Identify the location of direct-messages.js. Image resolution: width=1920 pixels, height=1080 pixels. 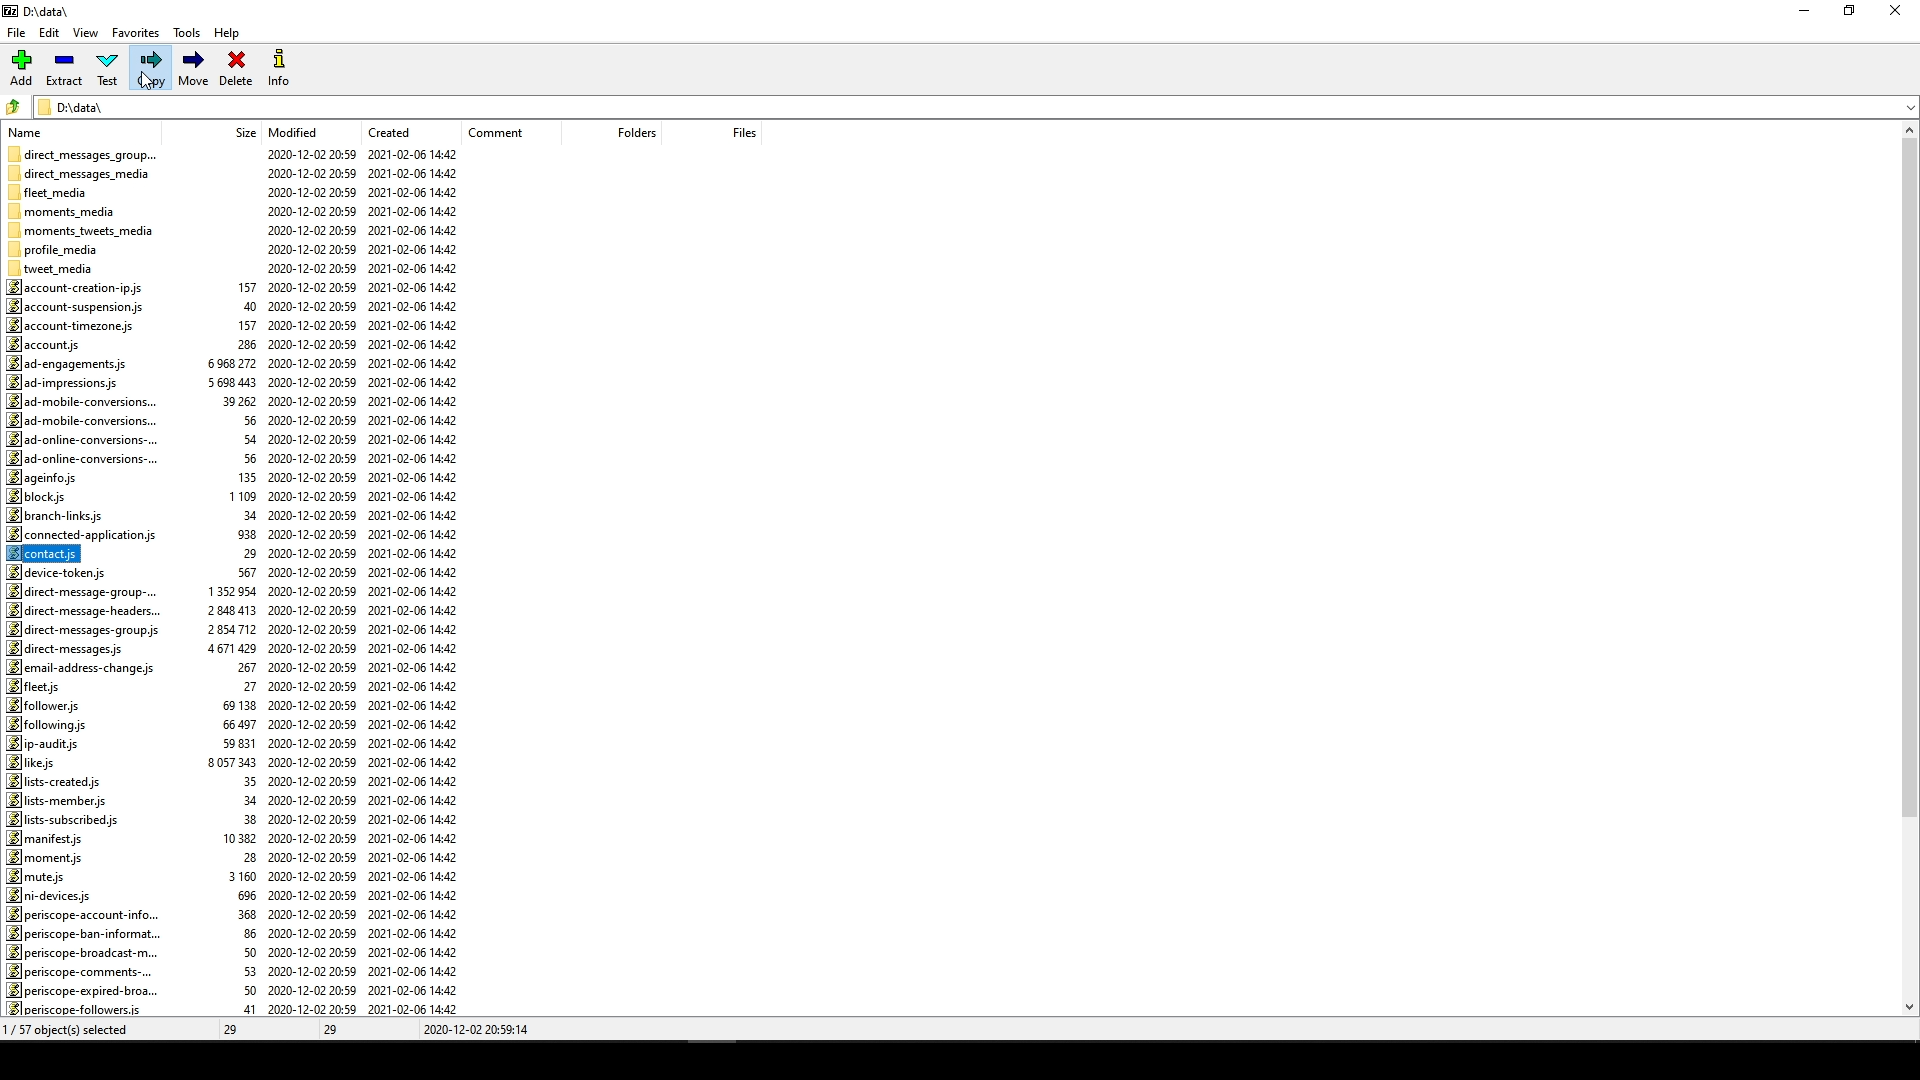
(69, 649).